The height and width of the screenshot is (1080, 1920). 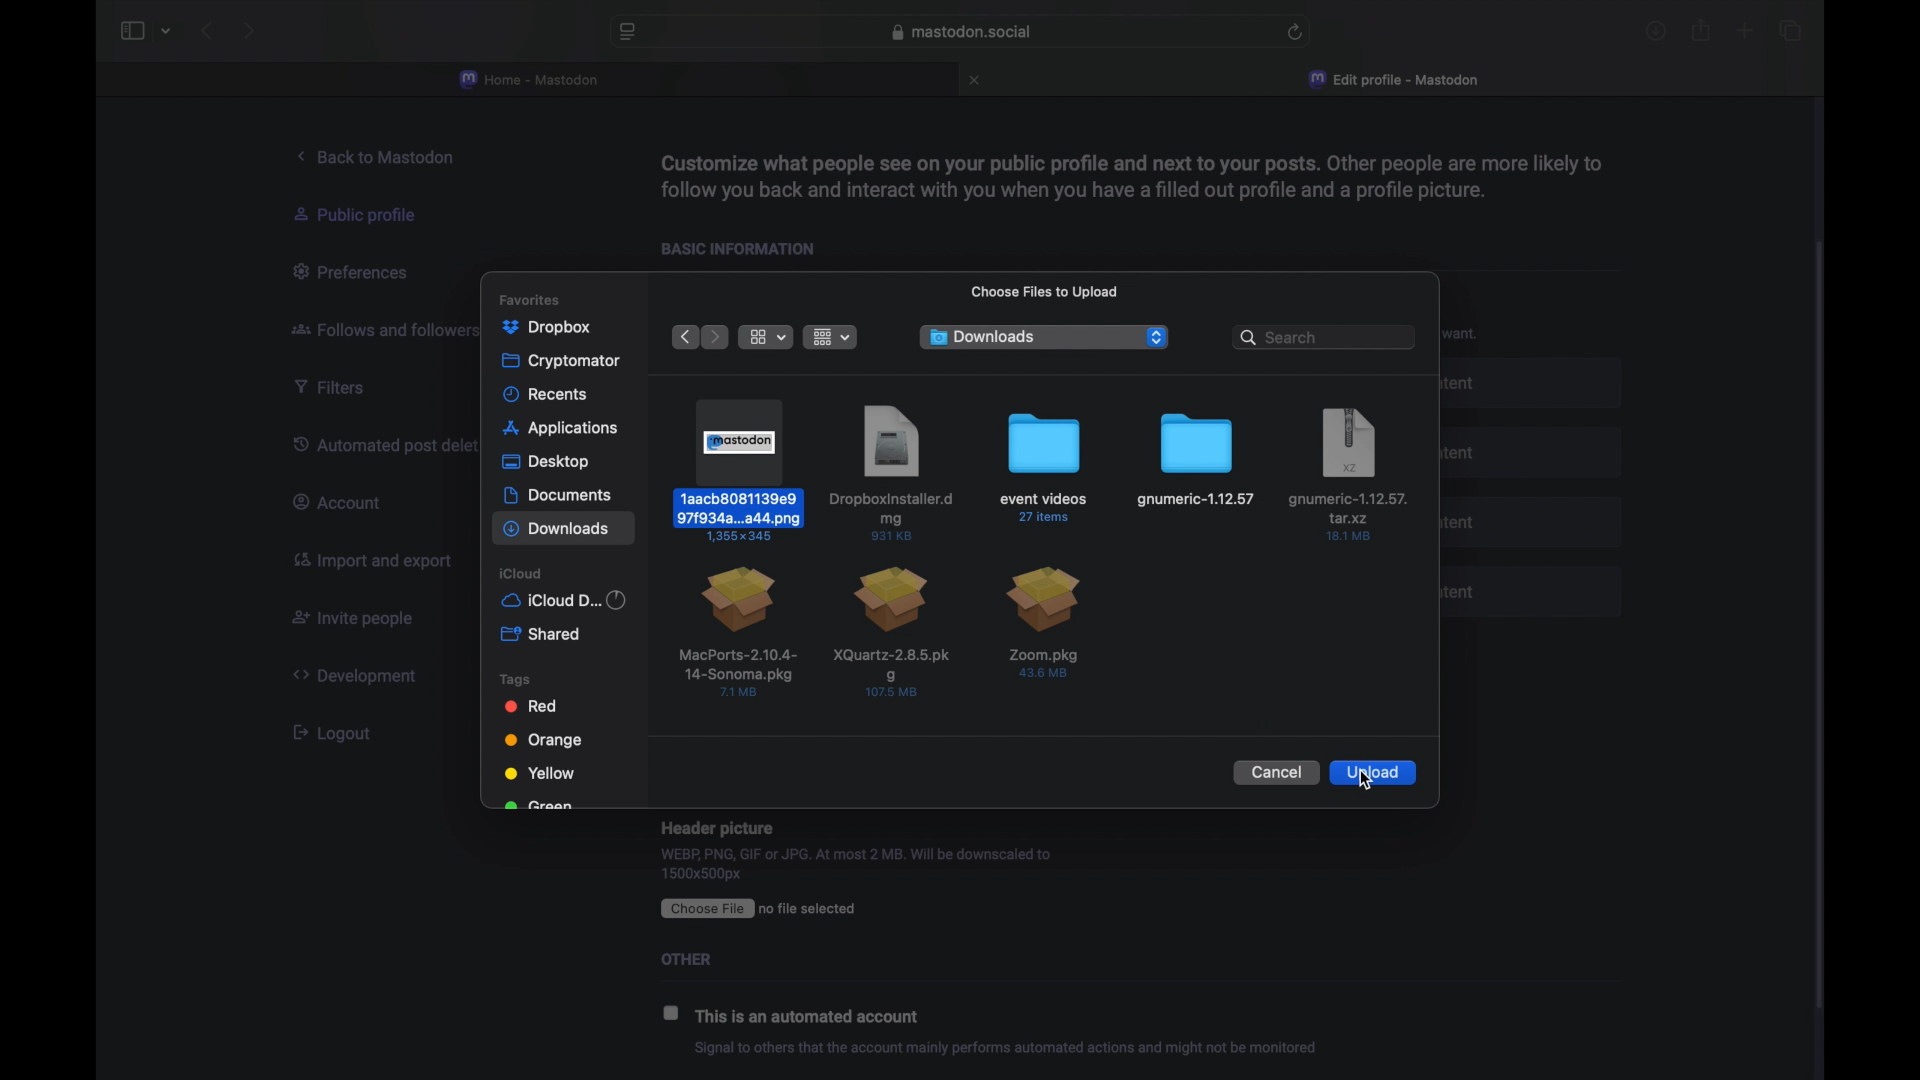 I want to click on info, so click(x=1006, y=1049).